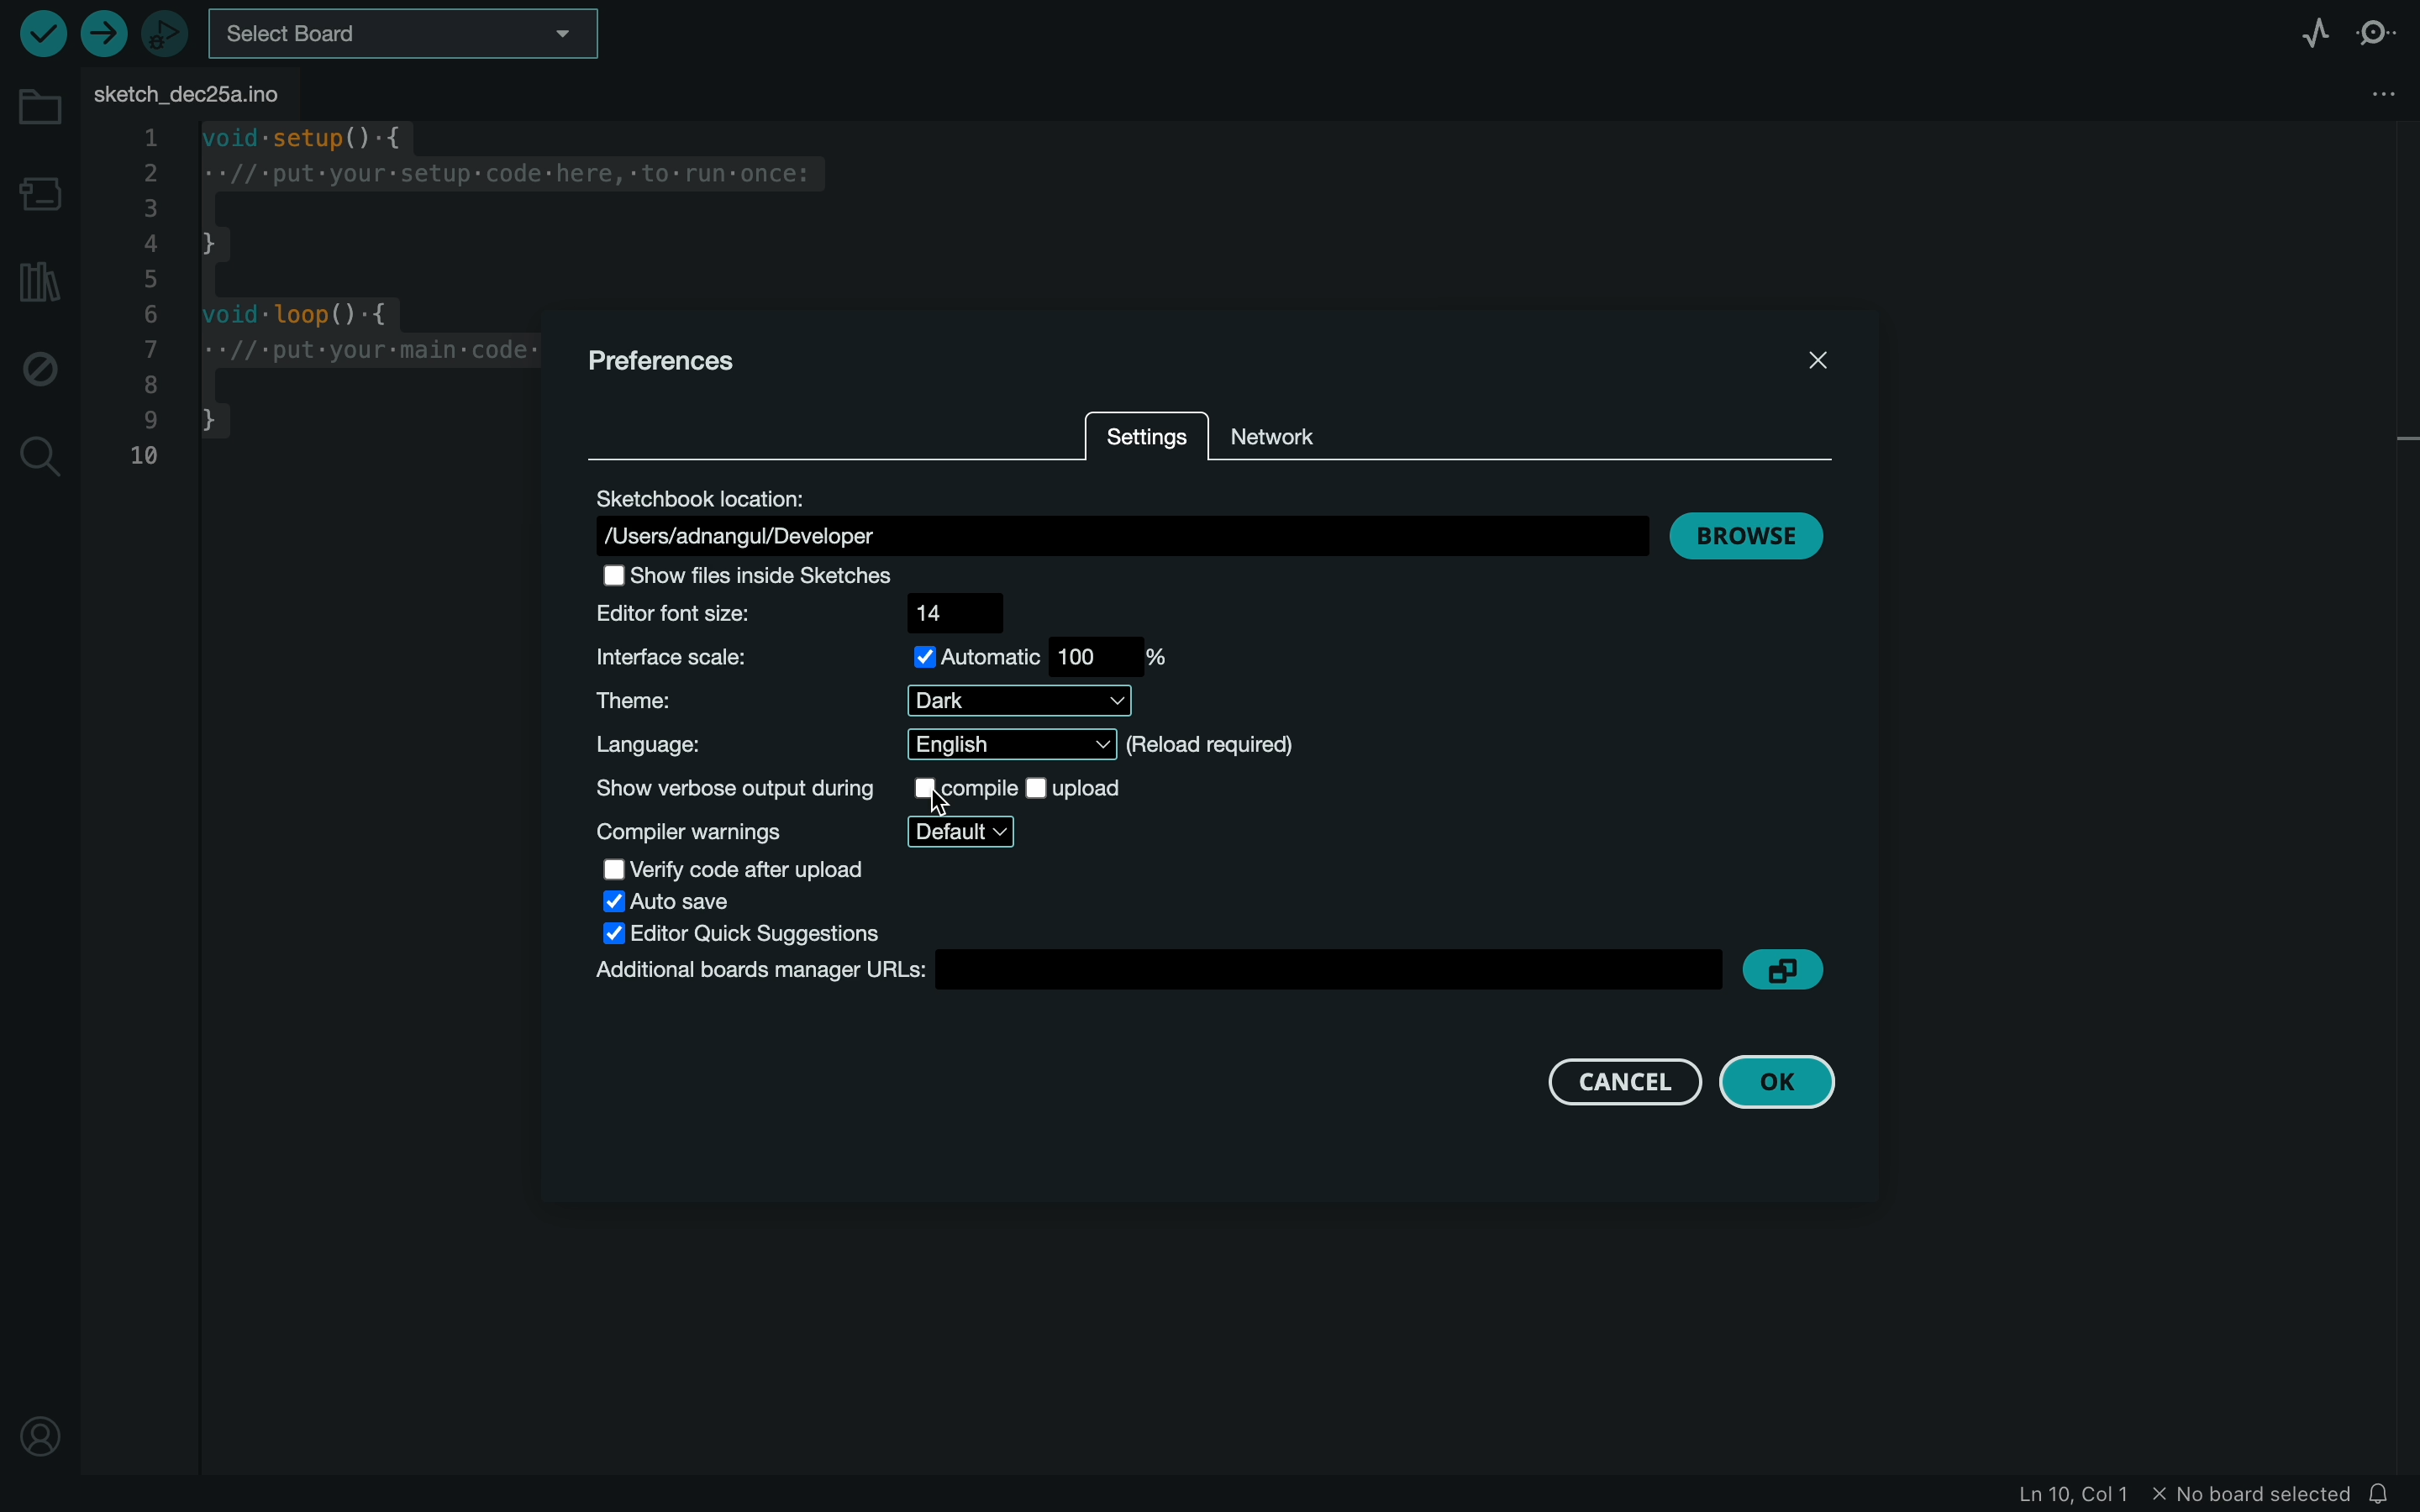  What do you see at coordinates (1145, 438) in the screenshot?
I see `settings` at bounding box center [1145, 438].